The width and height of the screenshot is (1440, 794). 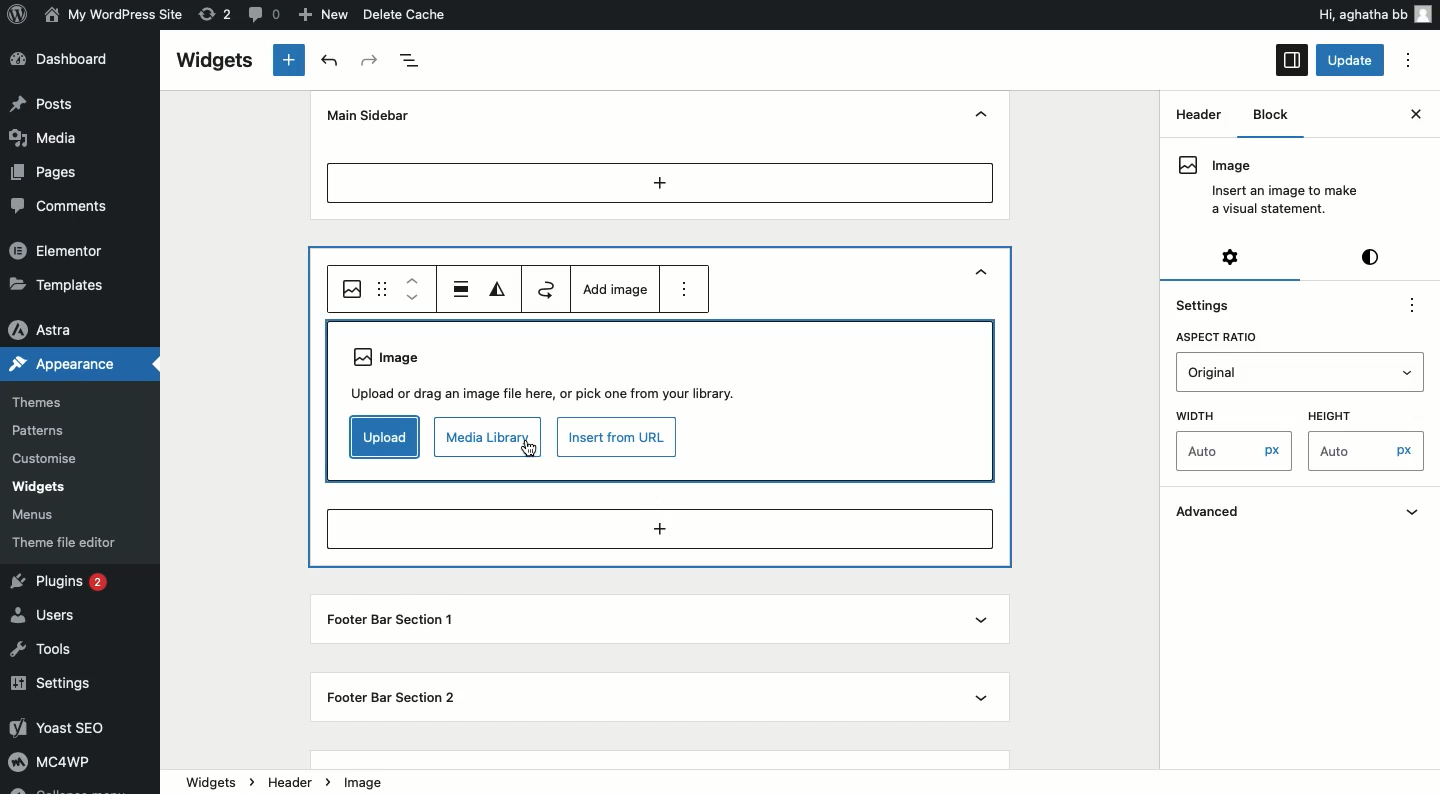 What do you see at coordinates (390, 622) in the screenshot?
I see `Footer Bar Section 1` at bounding box center [390, 622].